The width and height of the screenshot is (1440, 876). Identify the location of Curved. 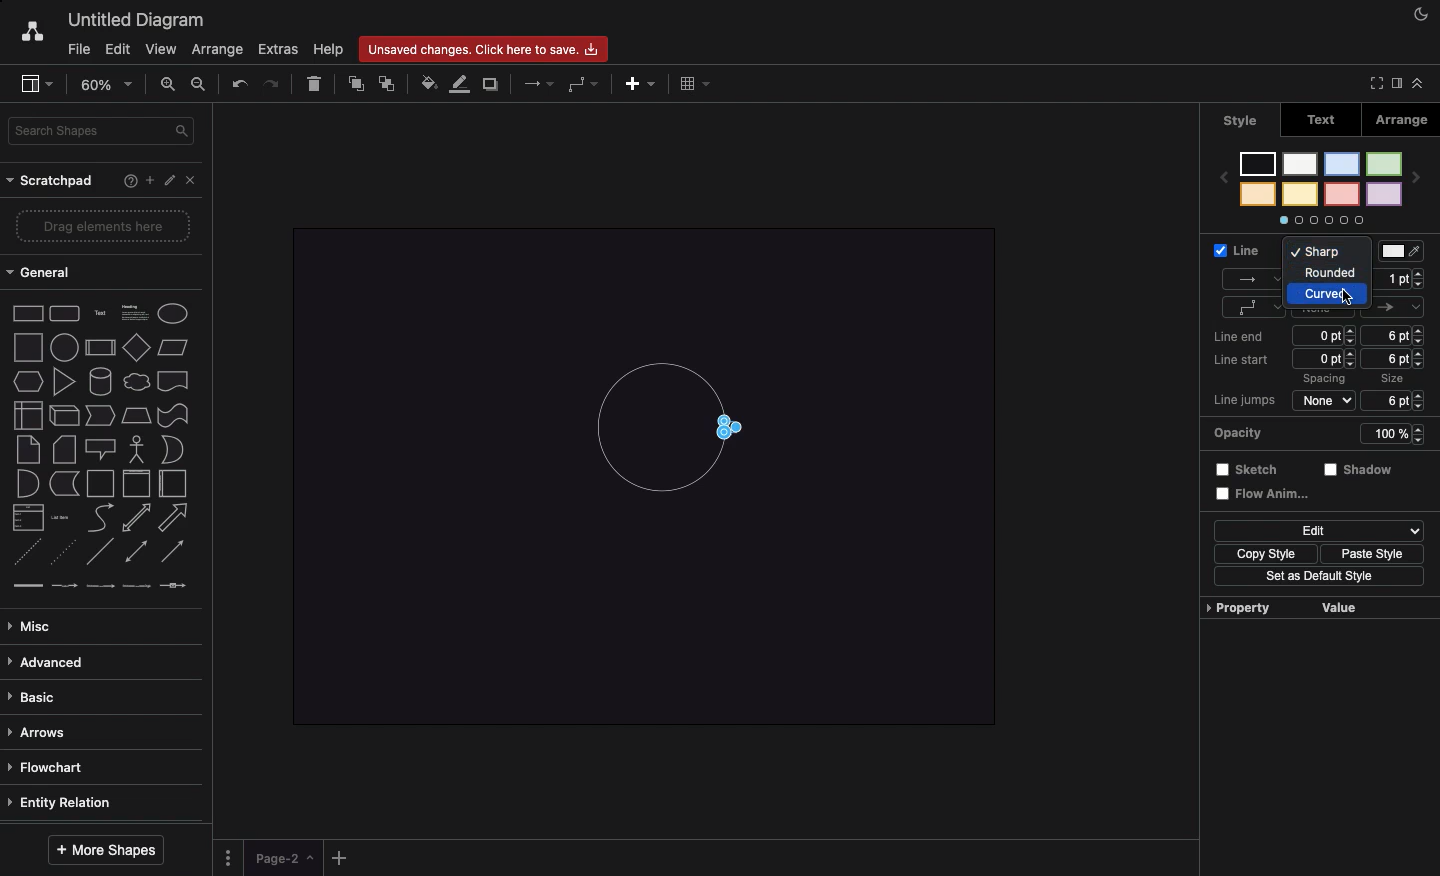
(1334, 295).